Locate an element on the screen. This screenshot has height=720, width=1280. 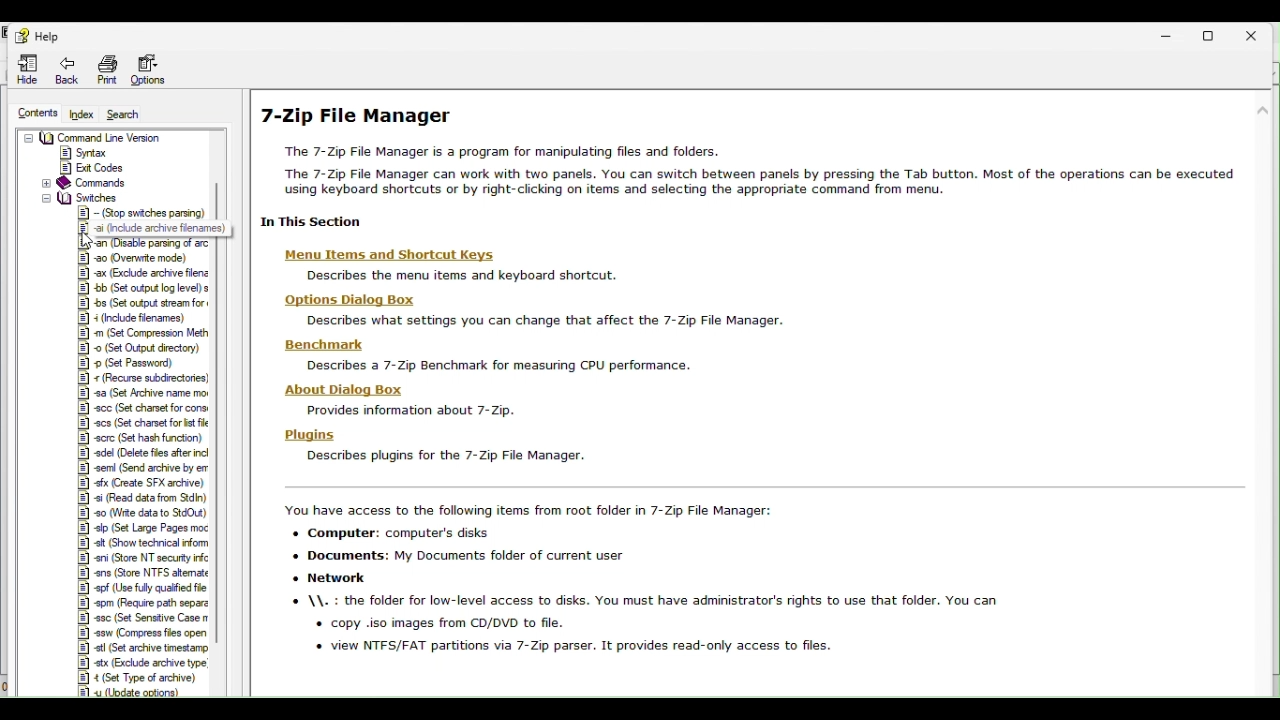
Describes a 7-Zip Benchmark for measuring CPU performance. is located at coordinates (499, 366).